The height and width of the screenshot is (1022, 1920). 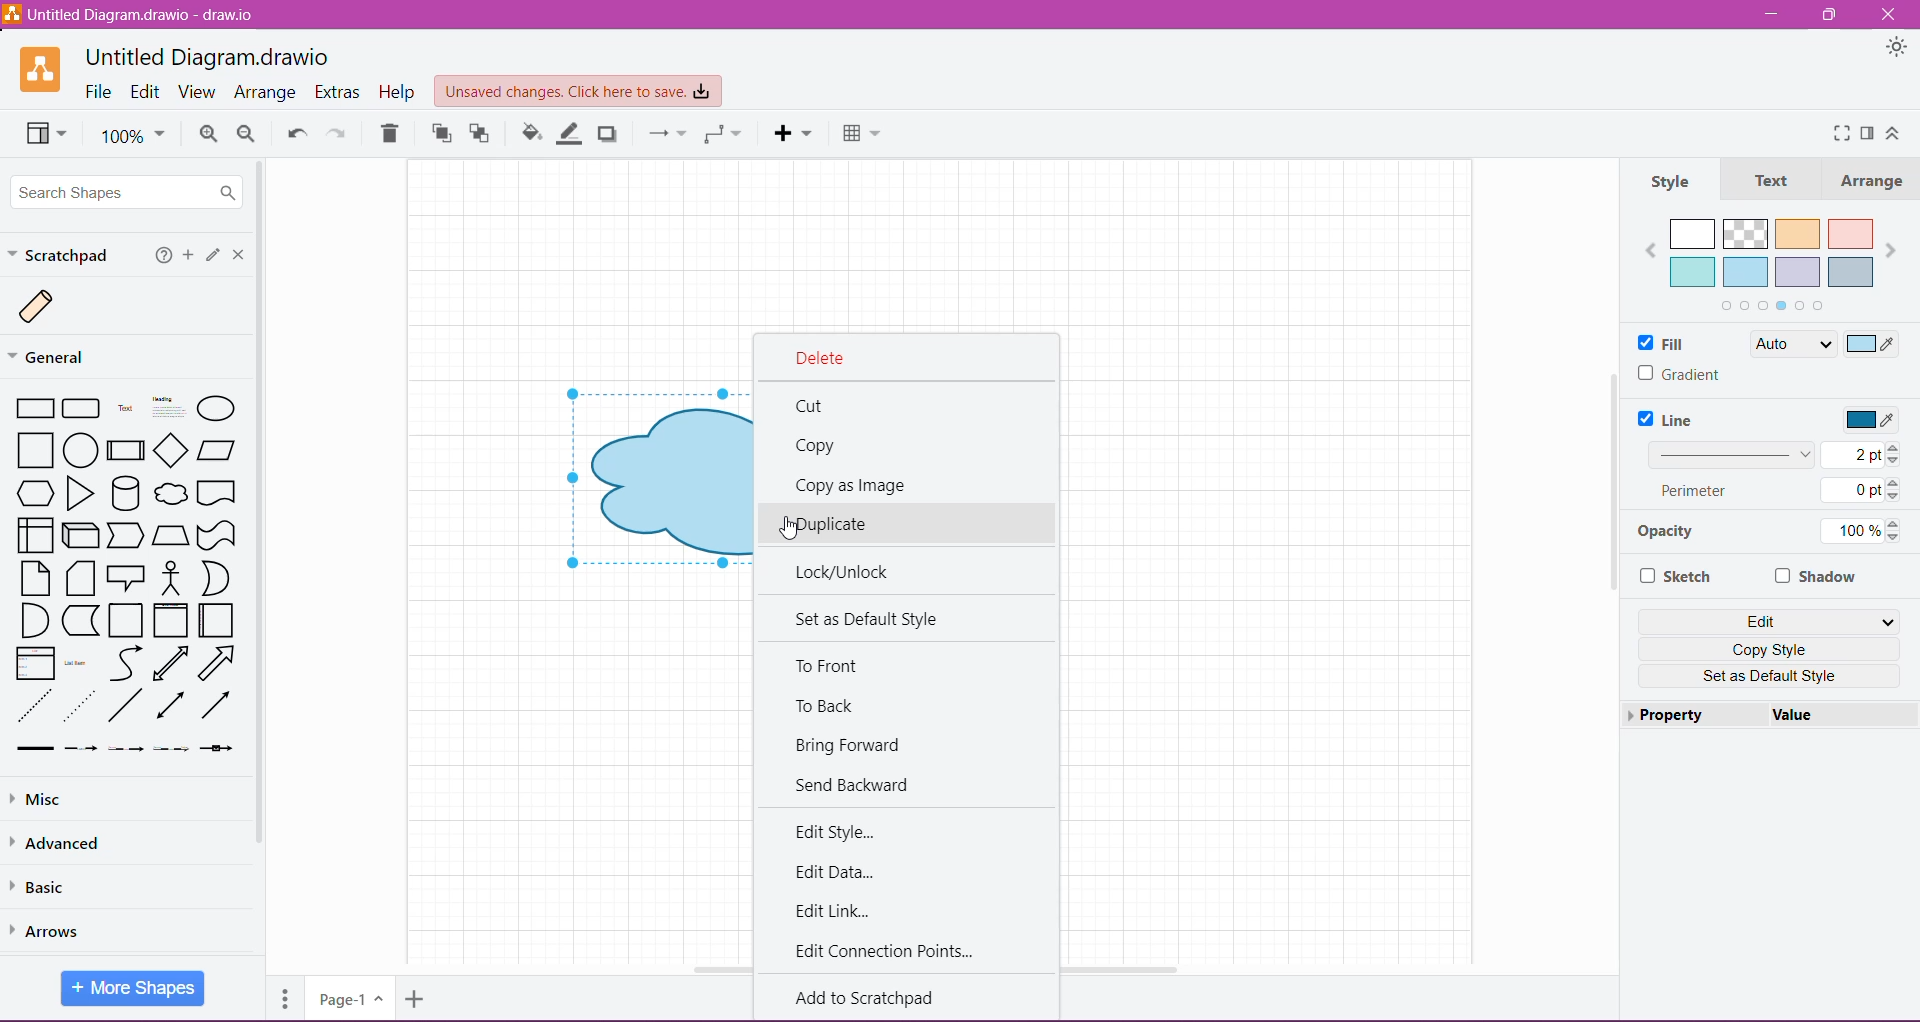 What do you see at coordinates (40, 800) in the screenshot?
I see `Misc` at bounding box center [40, 800].